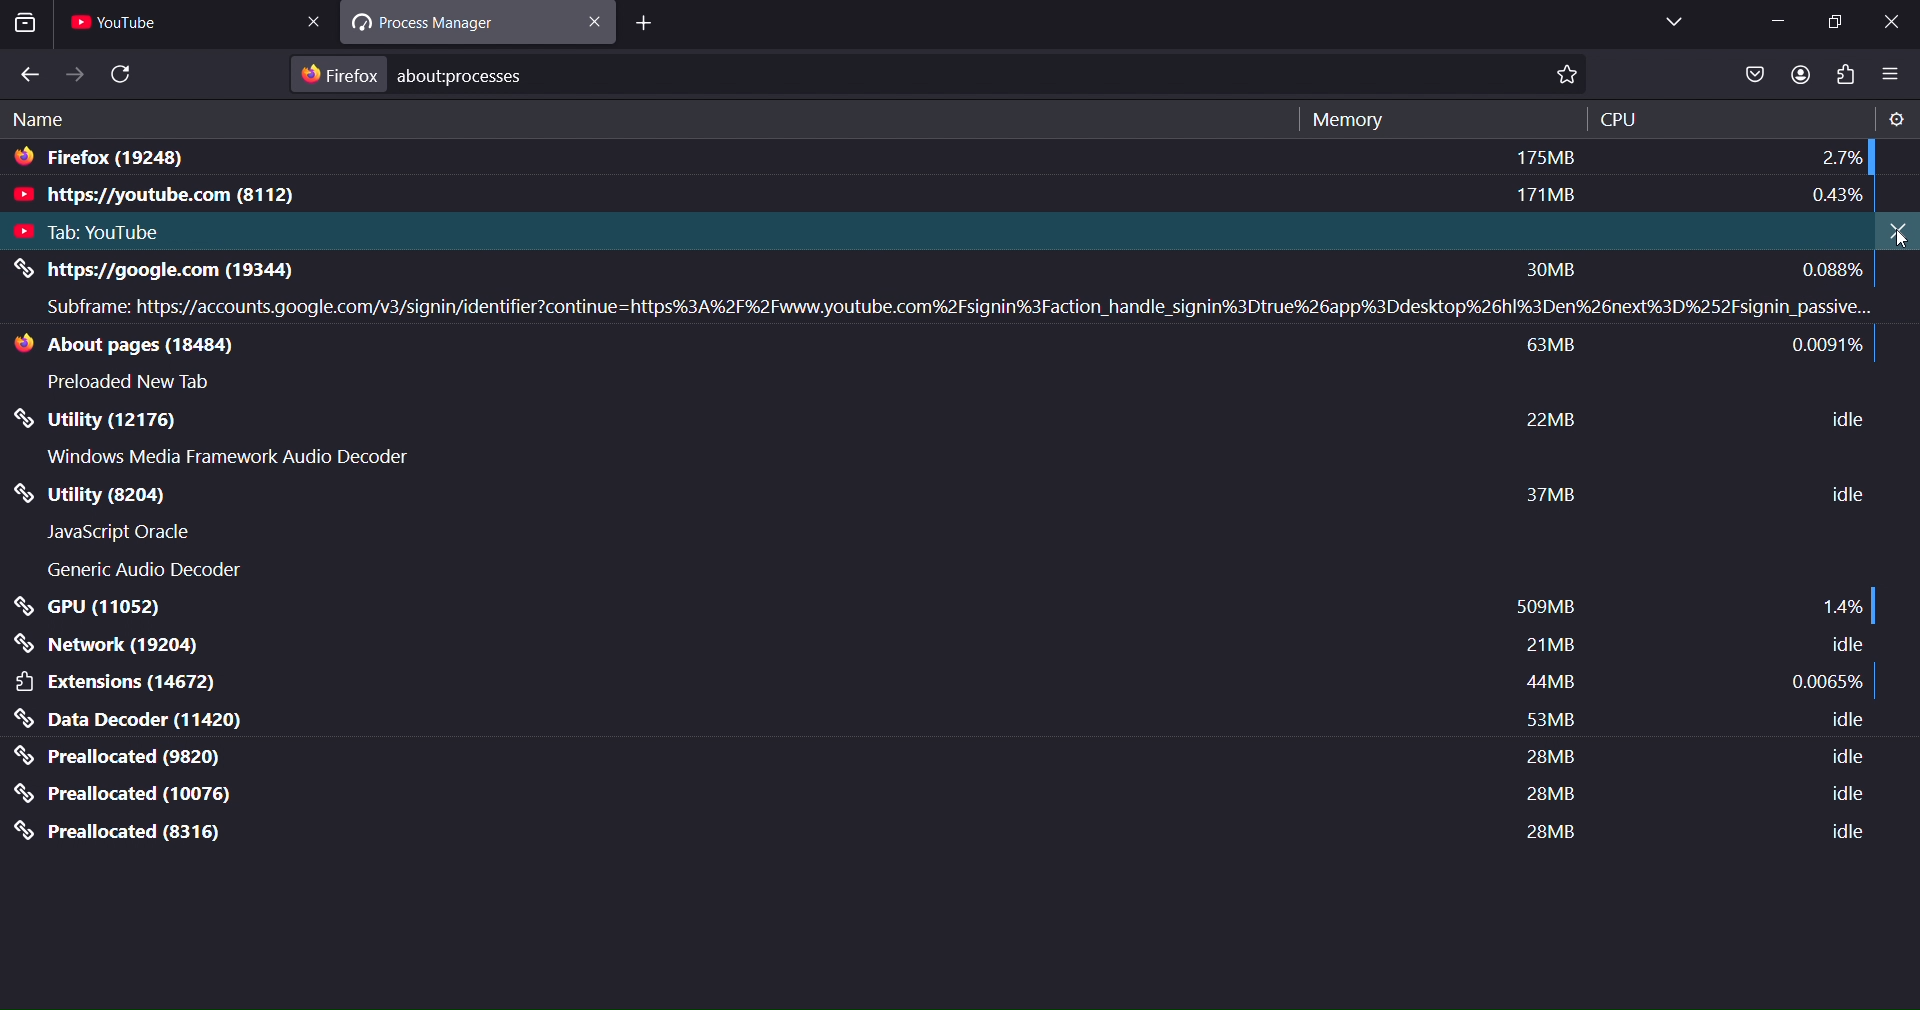  Describe the element at coordinates (105, 234) in the screenshot. I see `Tab: YOutbe` at that location.